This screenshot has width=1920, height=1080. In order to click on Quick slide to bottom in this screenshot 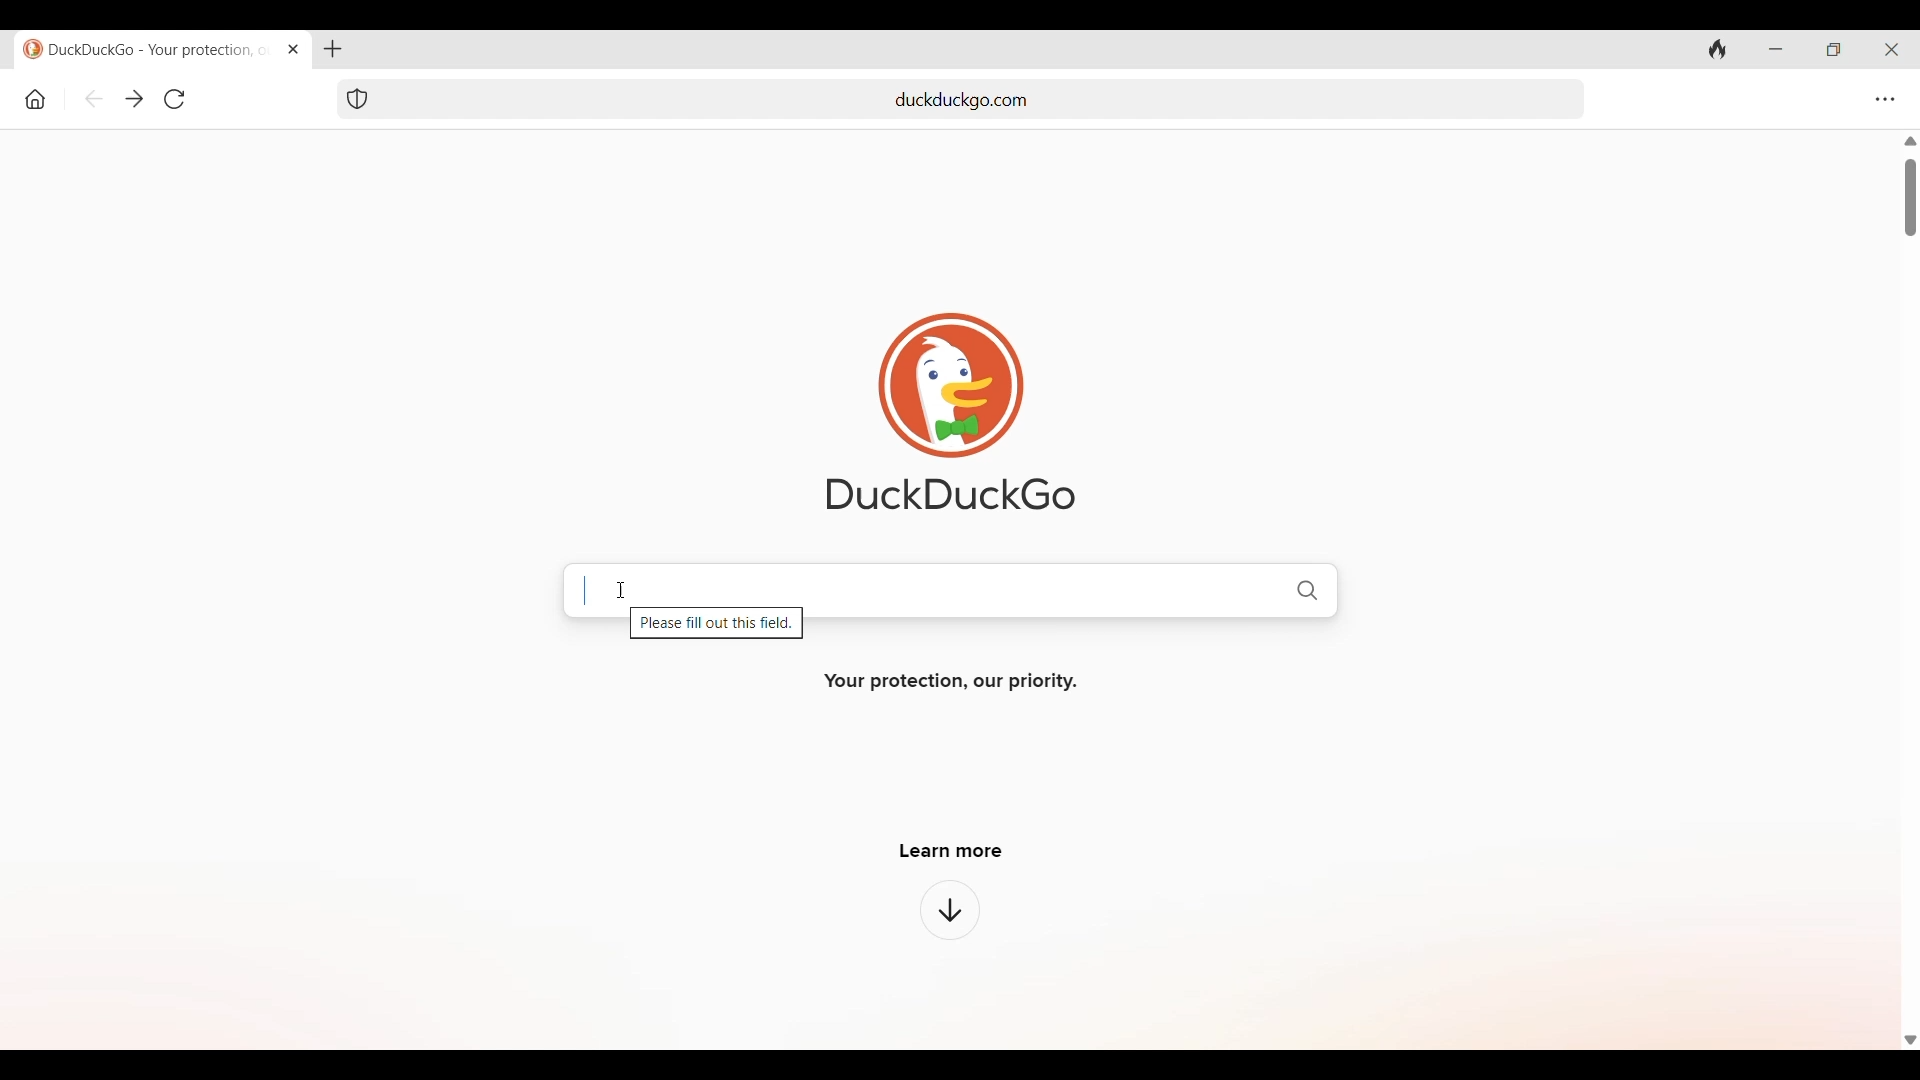, I will do `click(1909, 1040)`.